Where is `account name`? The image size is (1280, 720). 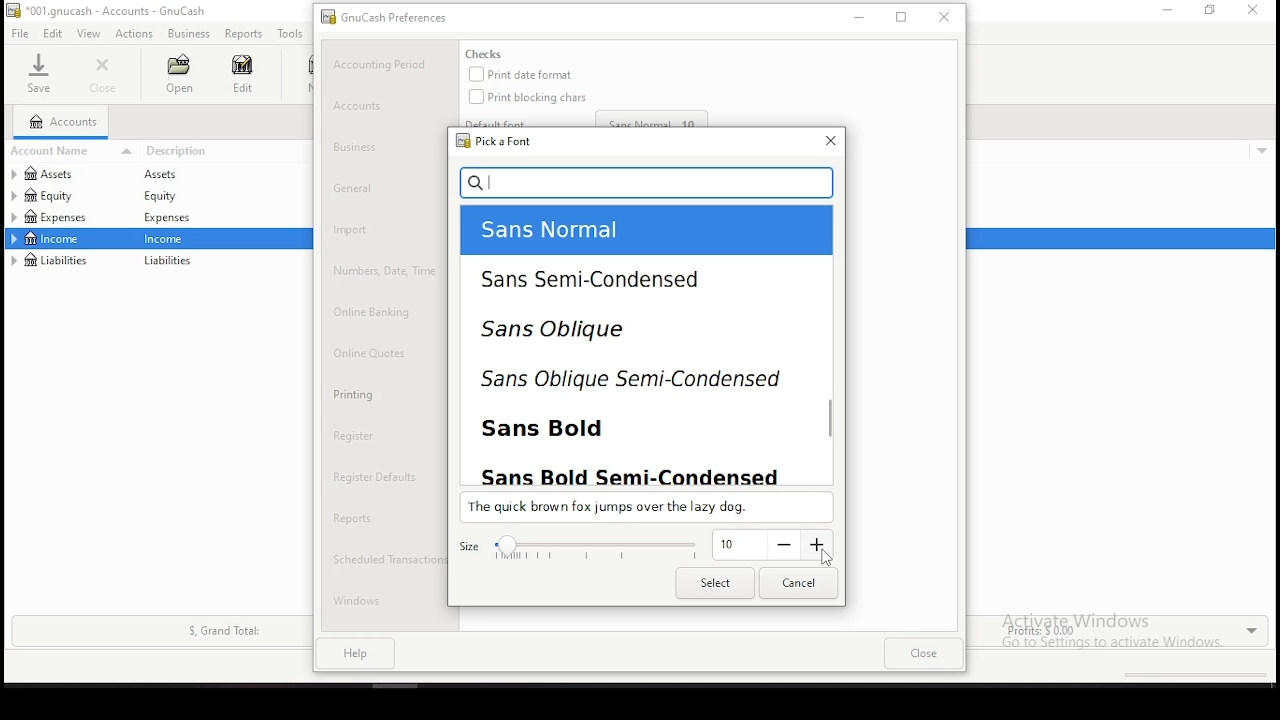 account name is located at coordinates (74, 150).